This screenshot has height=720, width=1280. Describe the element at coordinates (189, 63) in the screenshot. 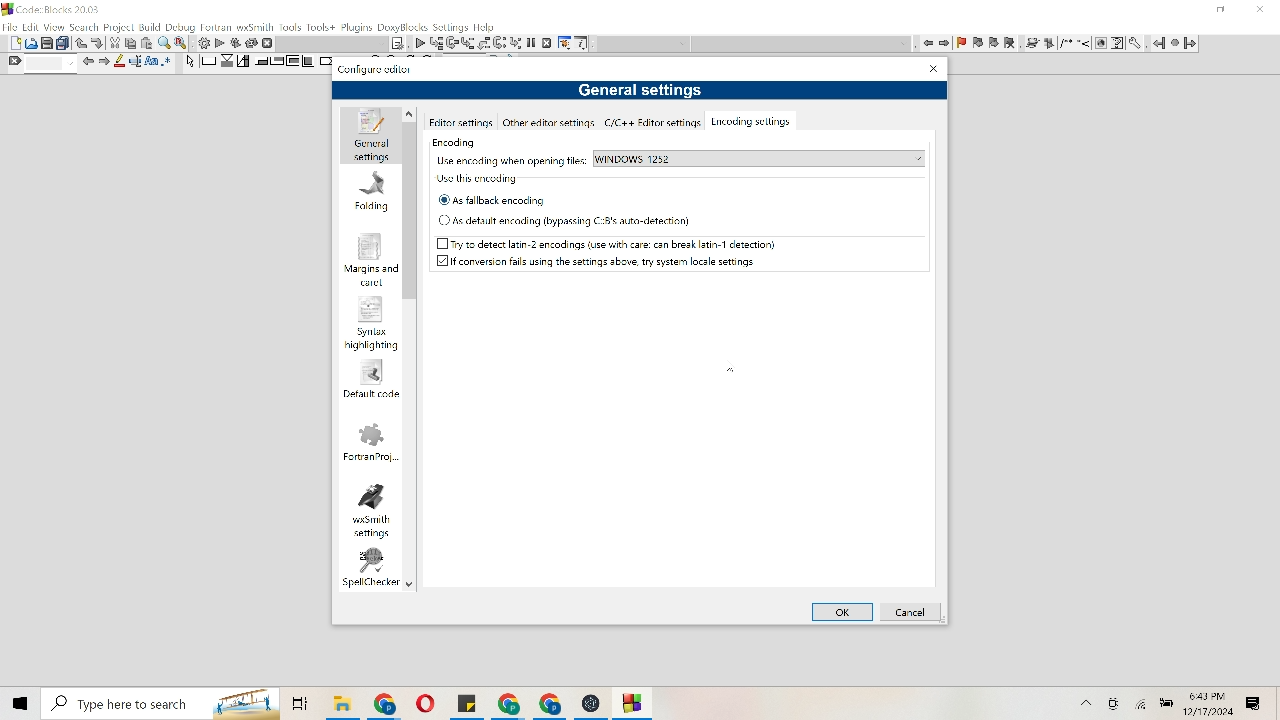

I see `Arrow` at that location.